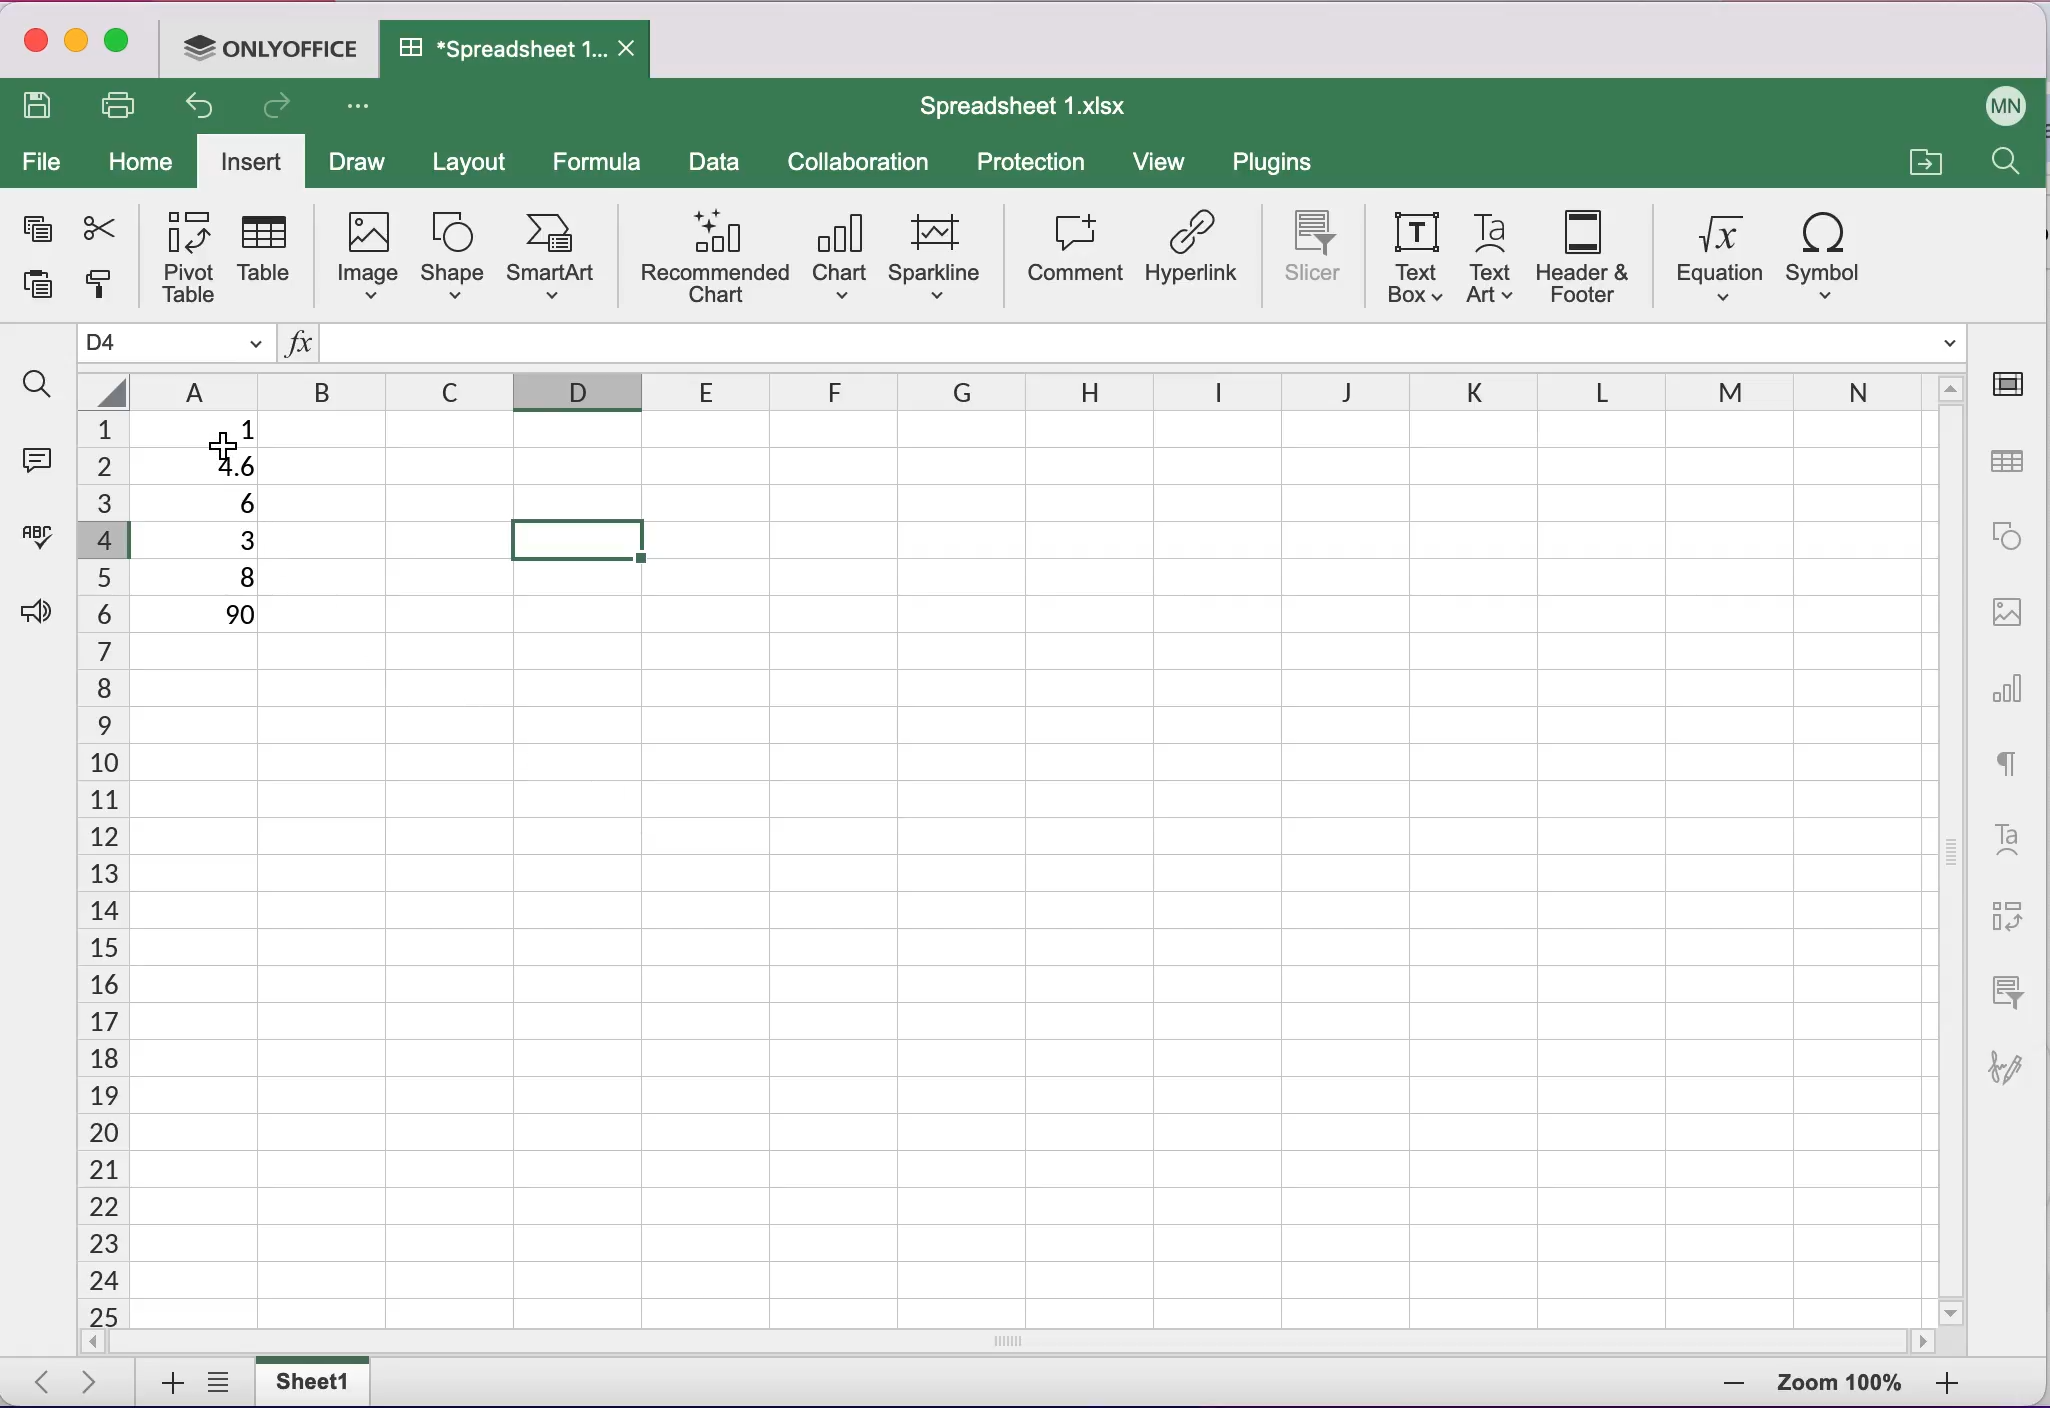  Describe the element at coordinates (2010, 696) in the screenshot. I see `chart` at that location.